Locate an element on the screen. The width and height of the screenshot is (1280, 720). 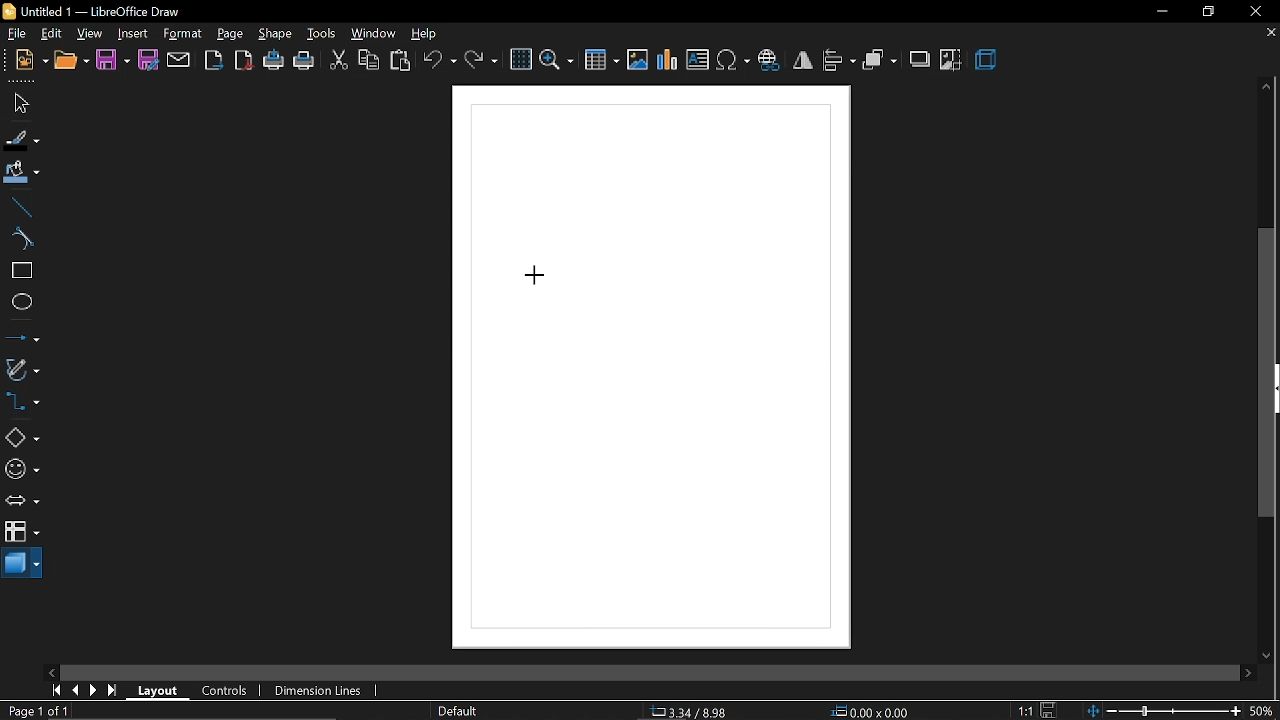
copy is located at coordinates (368, 64).